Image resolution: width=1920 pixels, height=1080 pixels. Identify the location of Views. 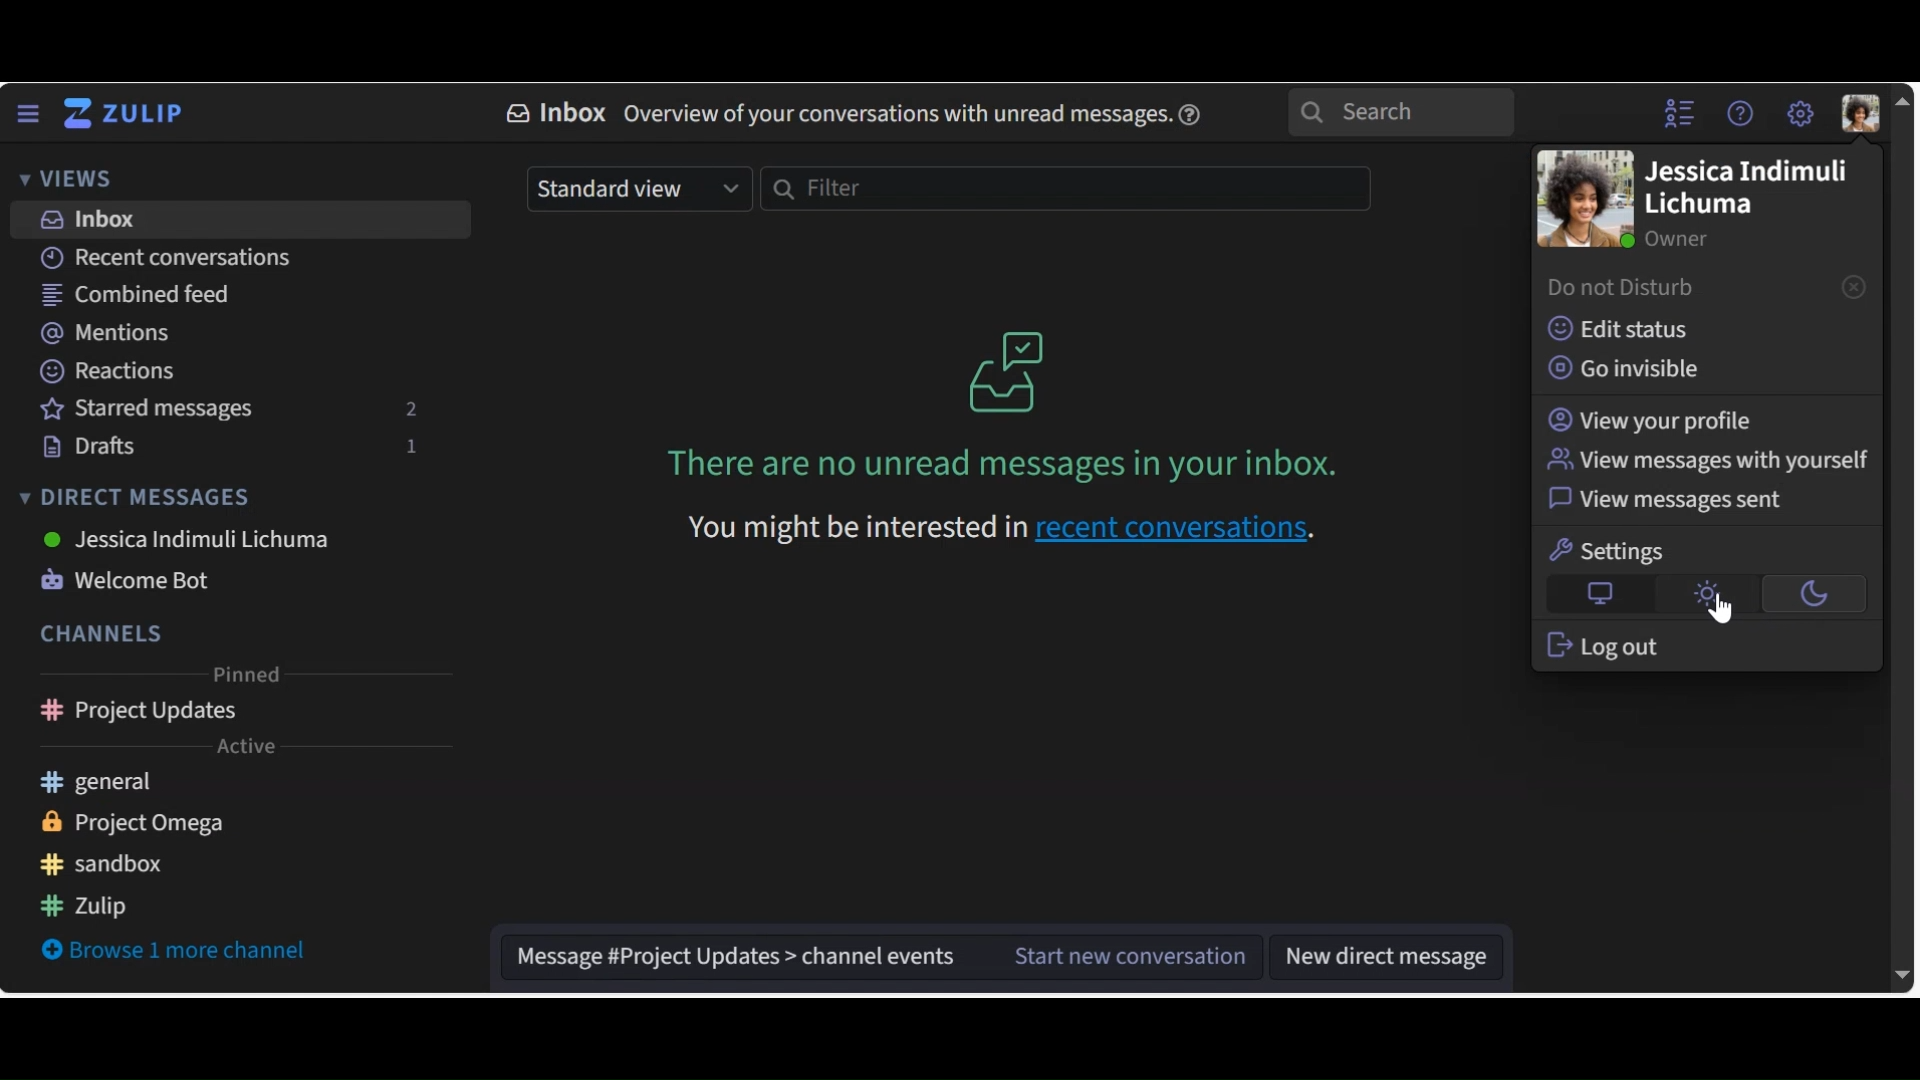
(64, 177).